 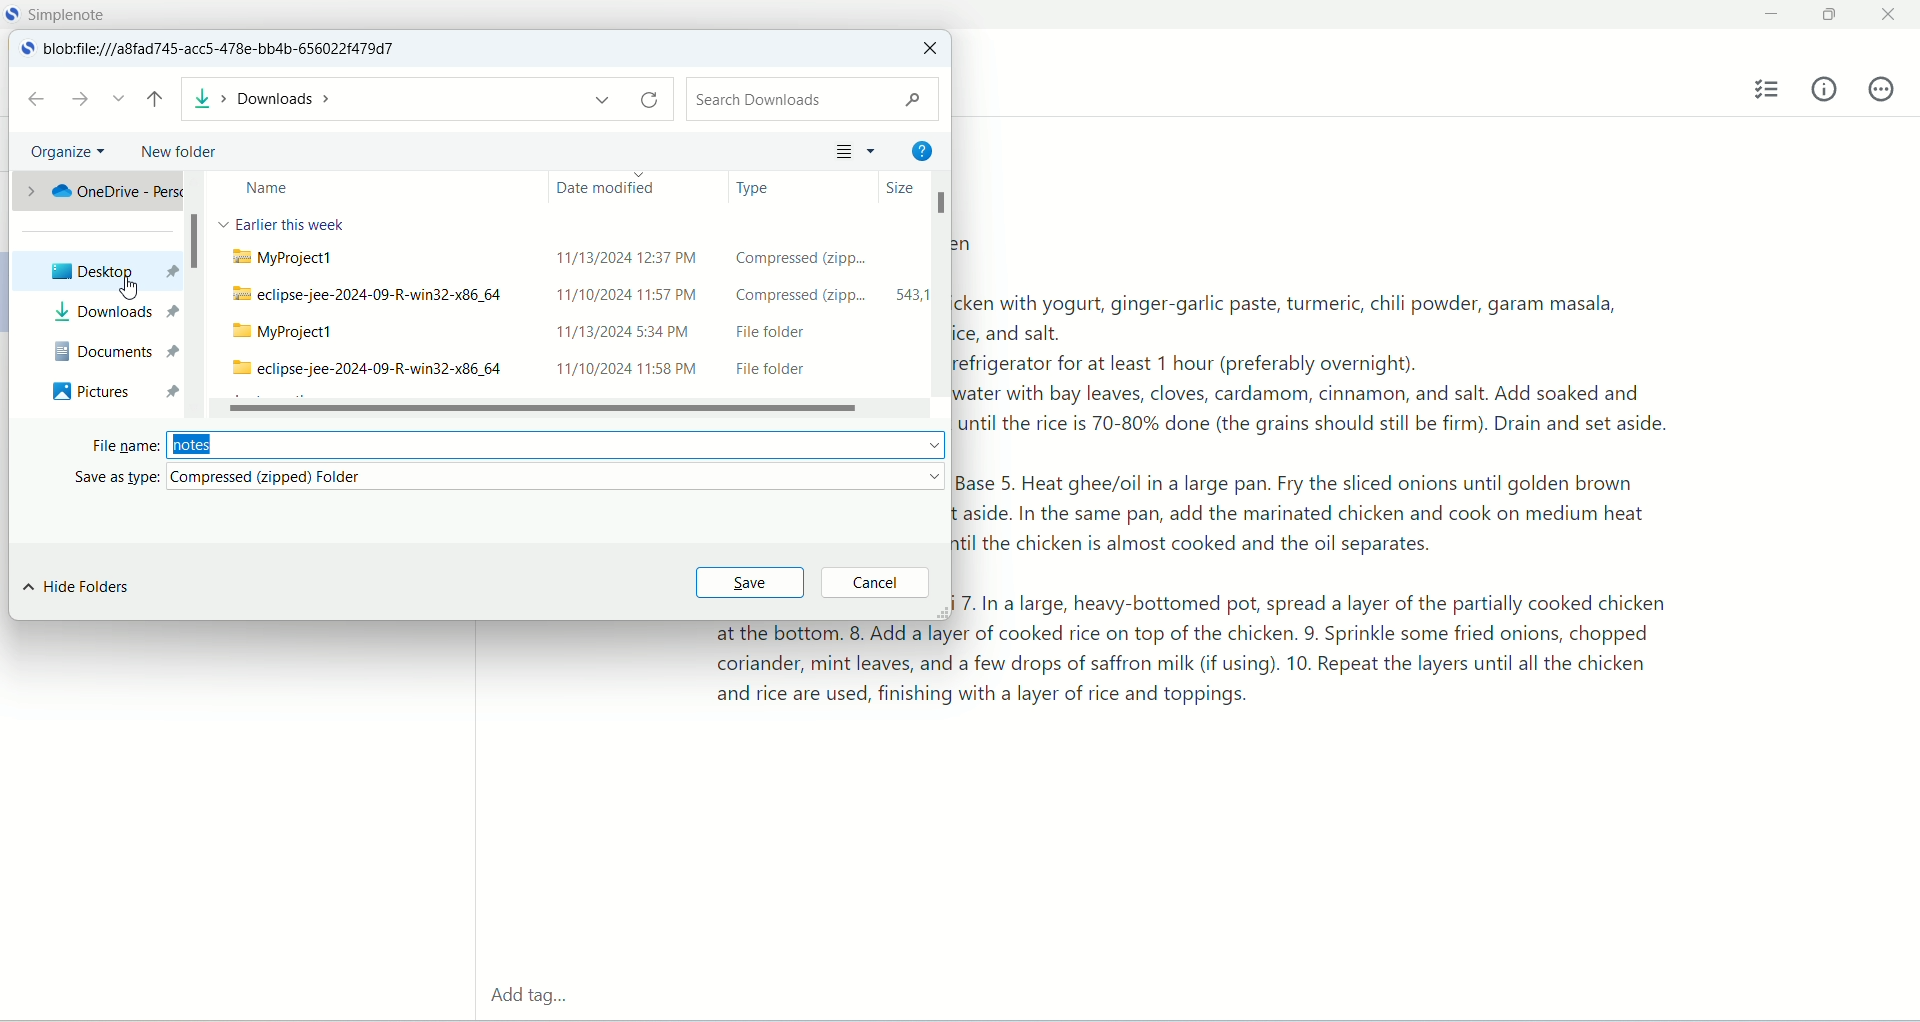 I want to click on vertical scroll bar, so click(x=193, y=293).